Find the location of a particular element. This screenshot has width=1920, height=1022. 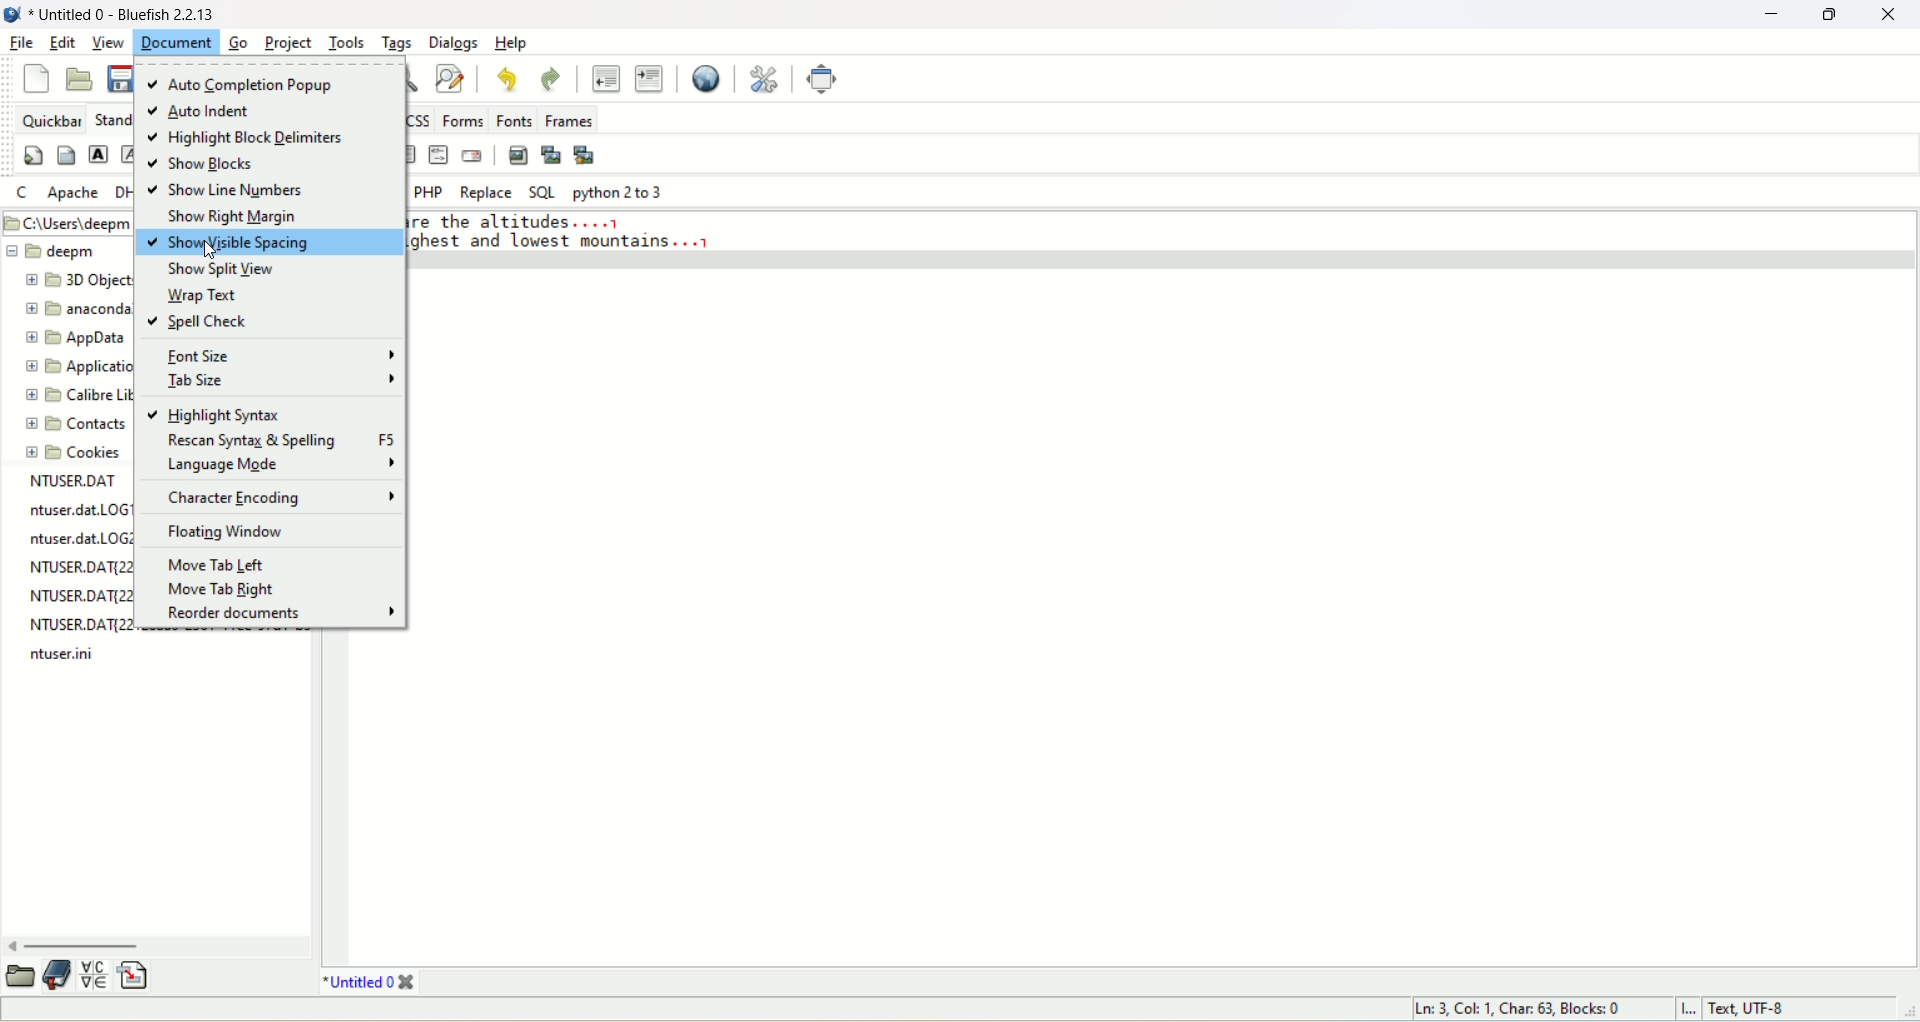

horizontal scroll bar is located at coordinates (158, 944).